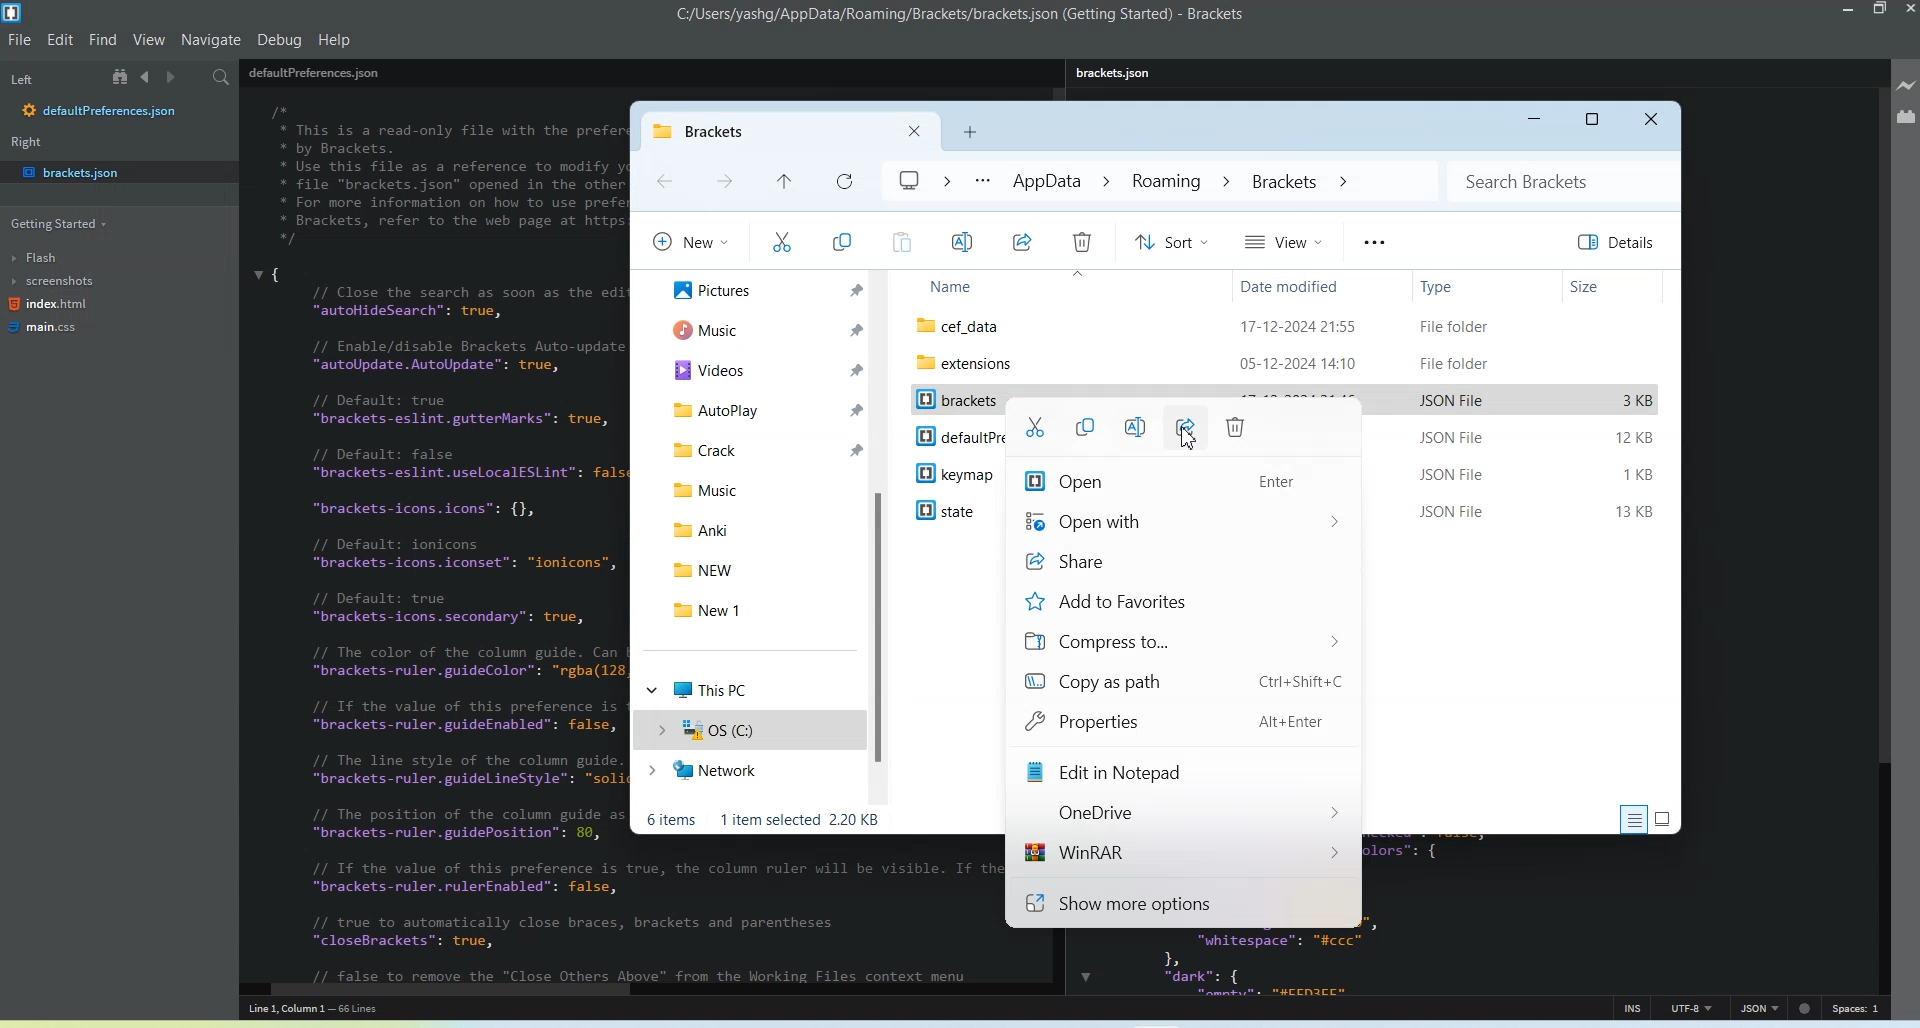  I want to click on errors, so click(1807, 1006).